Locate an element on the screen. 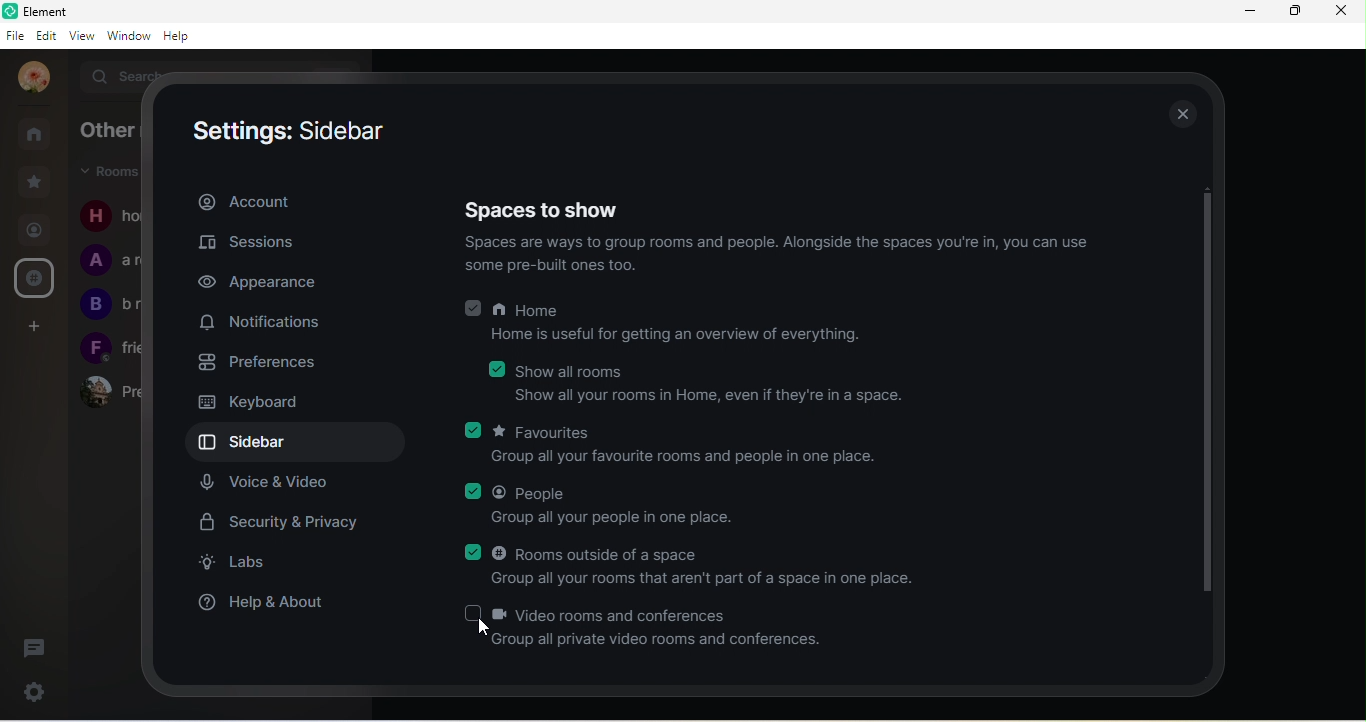 The image size is (1366, 722). settings is located at coordinates (38, 688).